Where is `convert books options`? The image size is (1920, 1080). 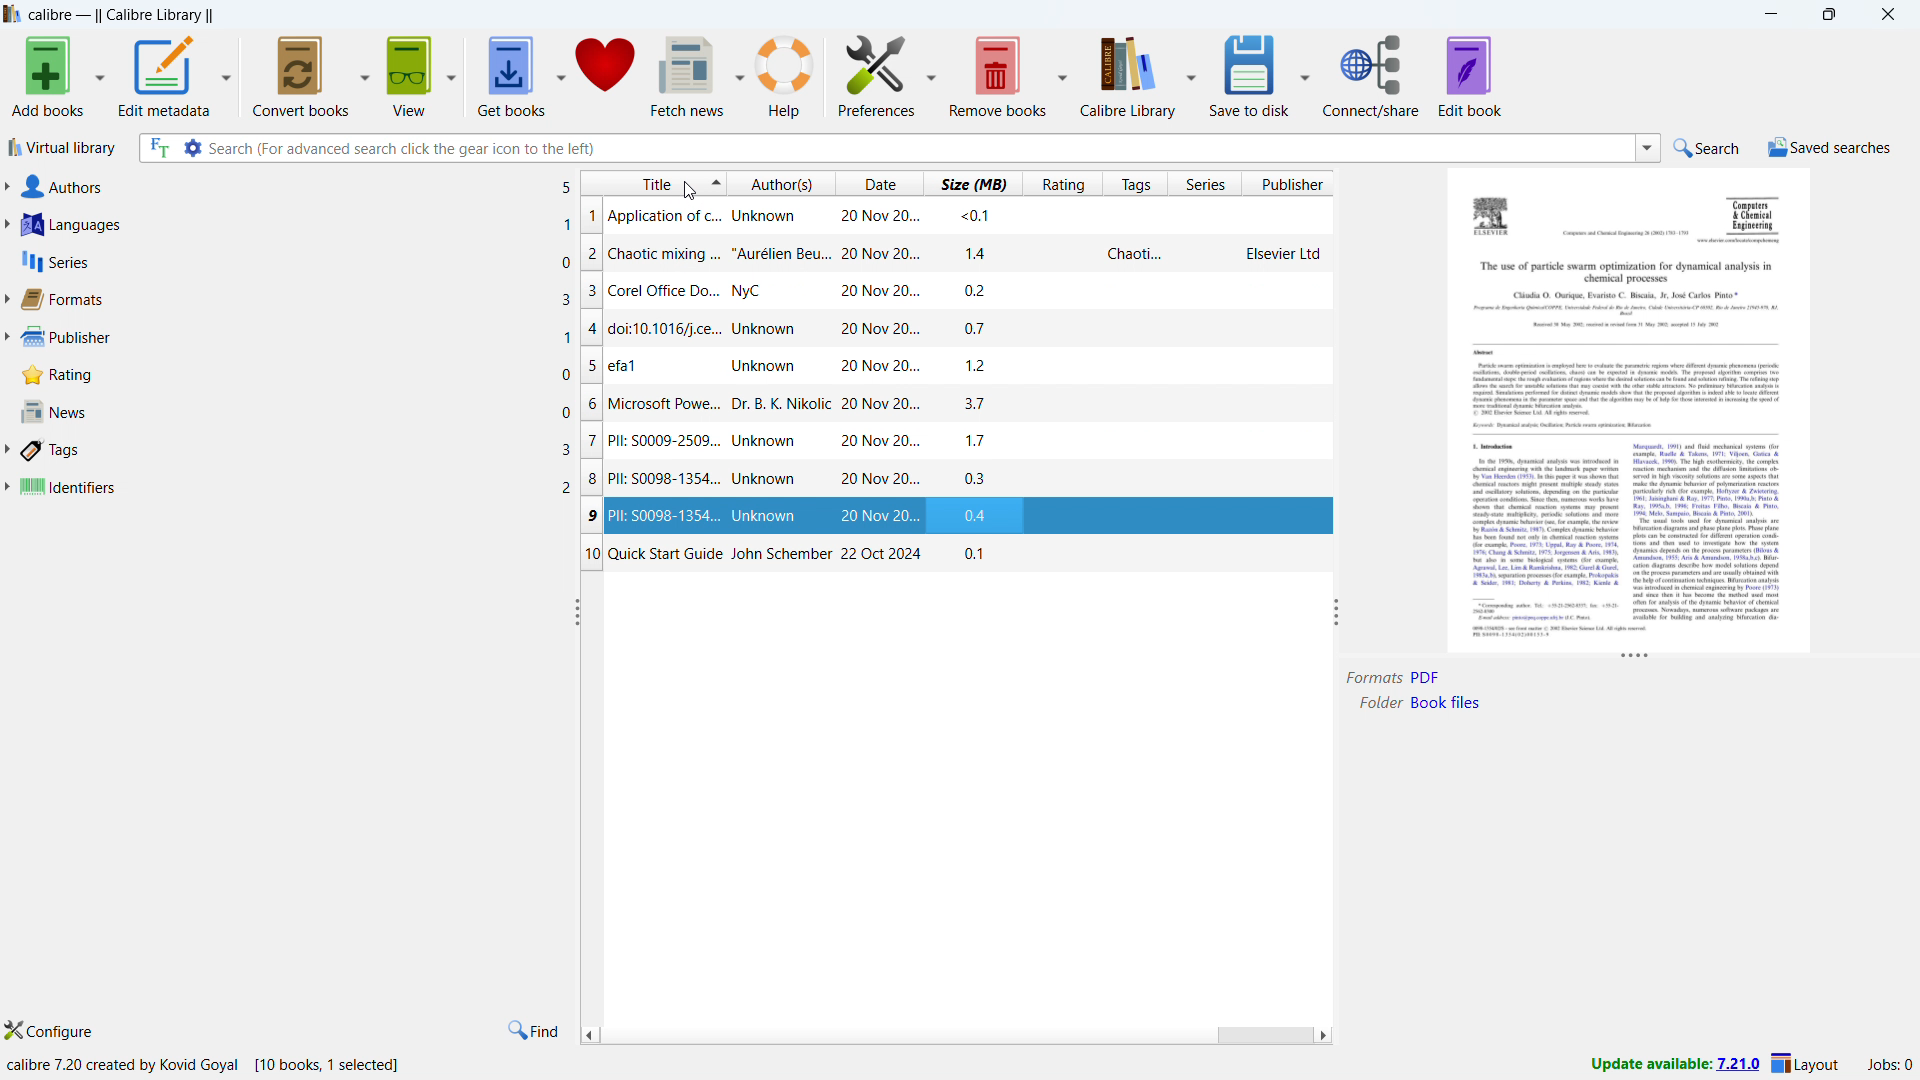 convert books options is located at coordinates (363, 77).